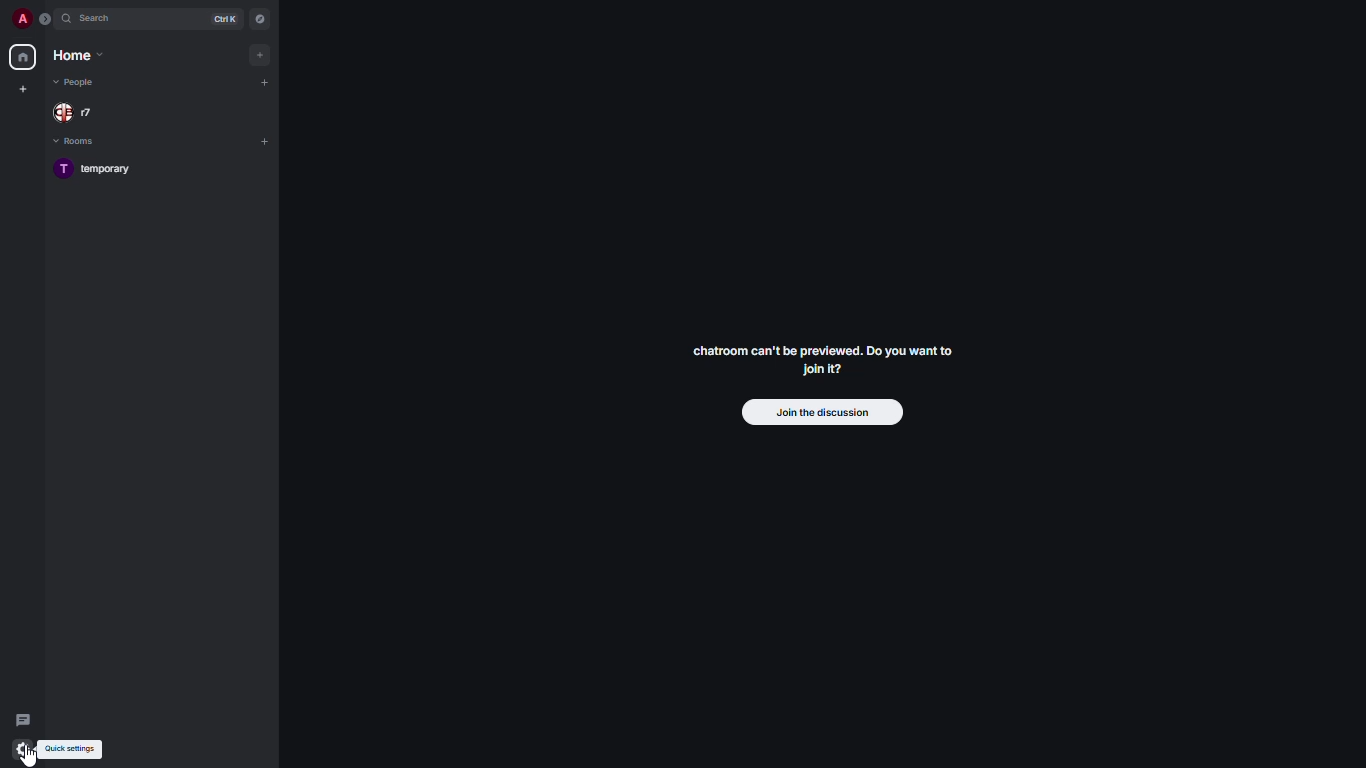  Describe the element at coordinates (80, 113) in the screenshot. I see `people` at that location.